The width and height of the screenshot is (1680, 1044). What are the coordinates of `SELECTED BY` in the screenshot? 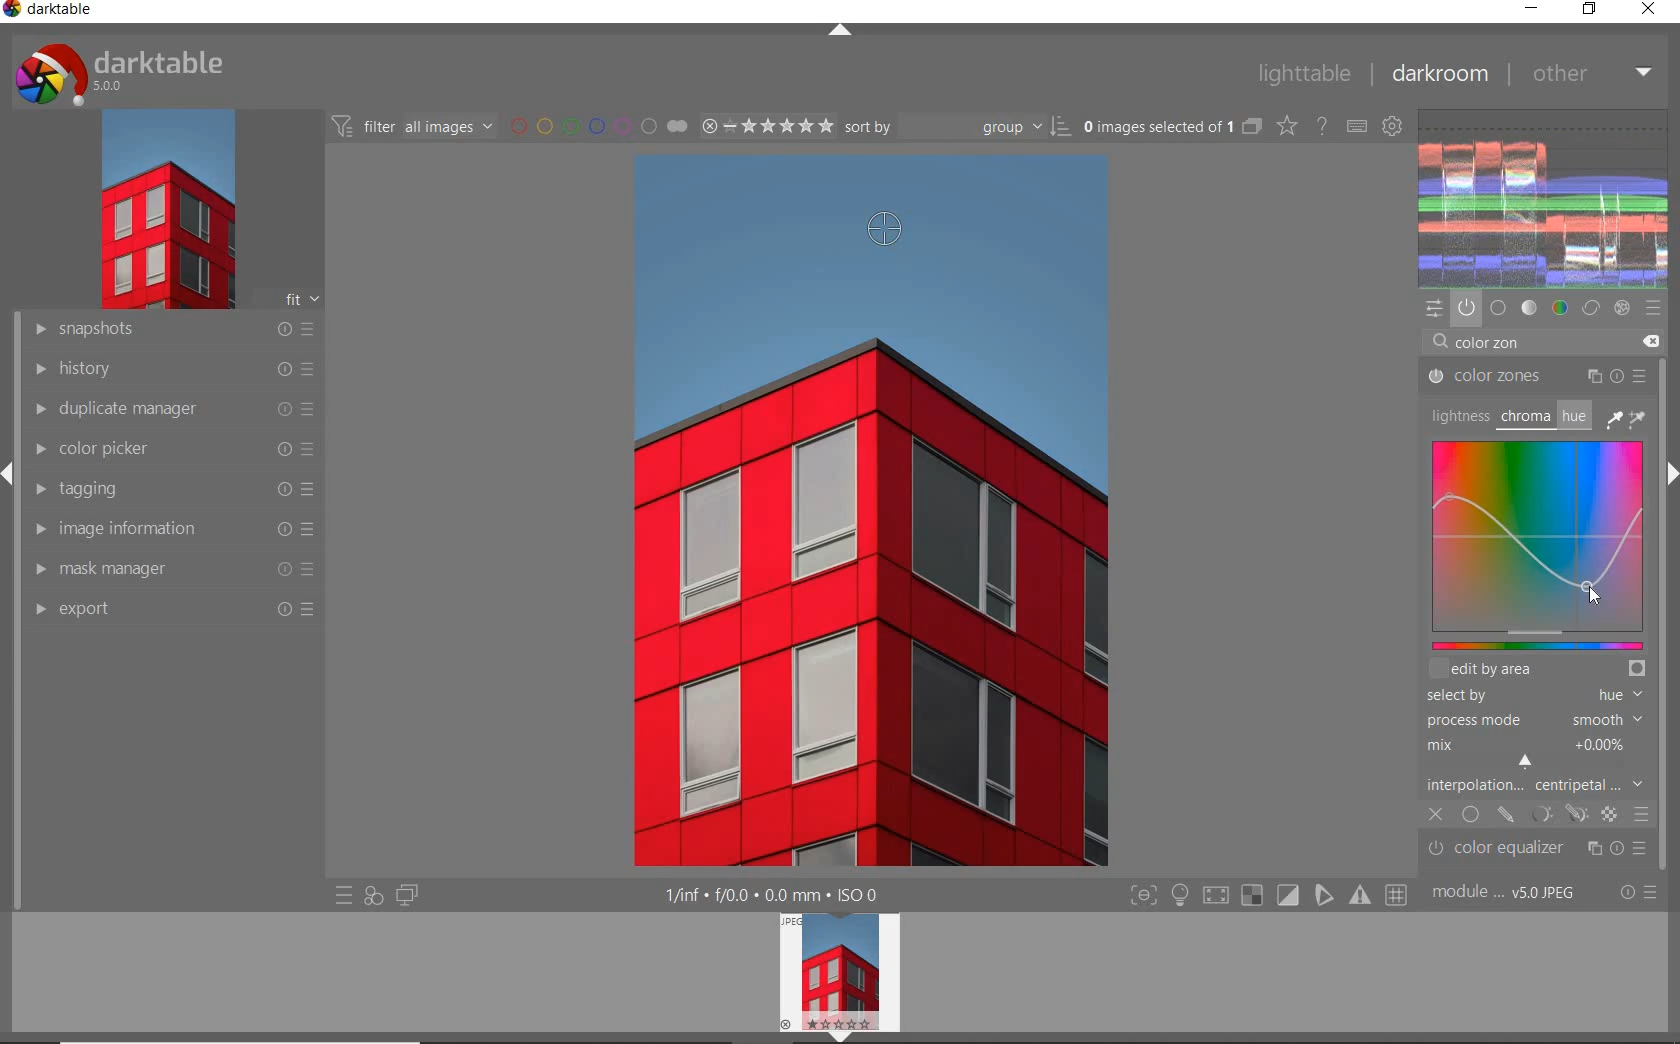 It's located at (1529, 697).